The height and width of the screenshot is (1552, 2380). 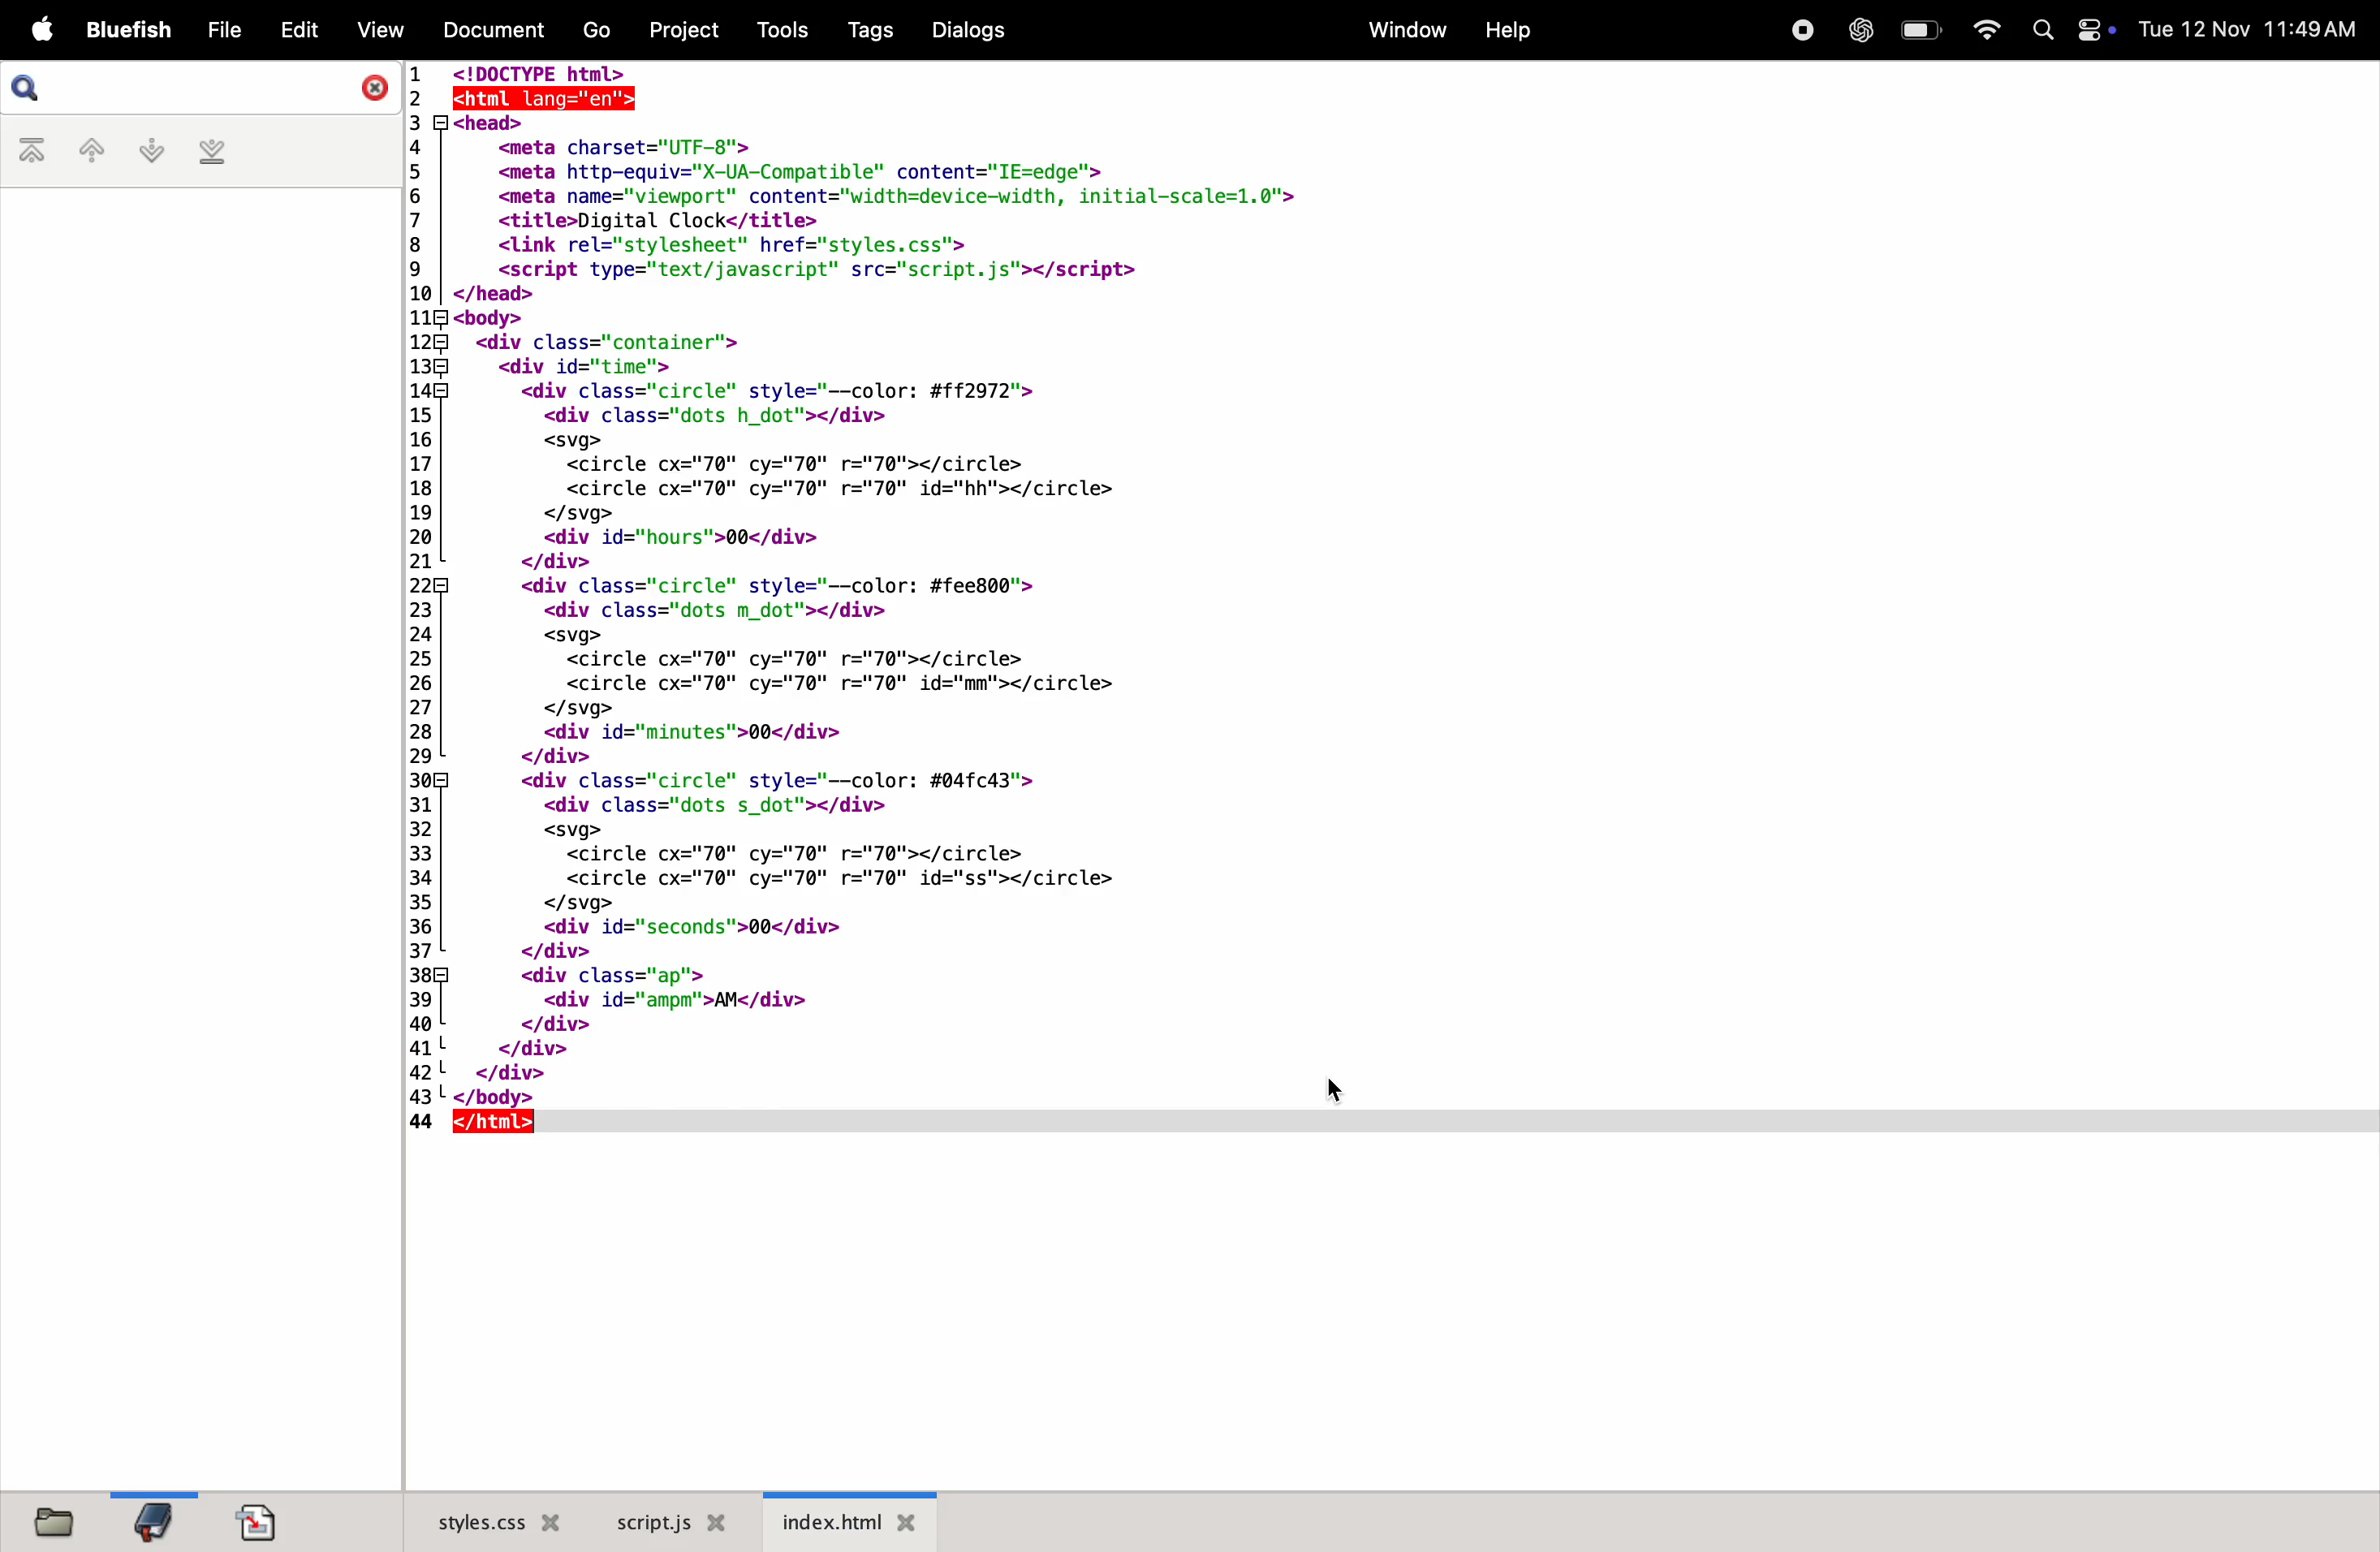 What do you see at coordinates (374, 30) in the screenshot?
I see `view` at bounding box center [374, 30].